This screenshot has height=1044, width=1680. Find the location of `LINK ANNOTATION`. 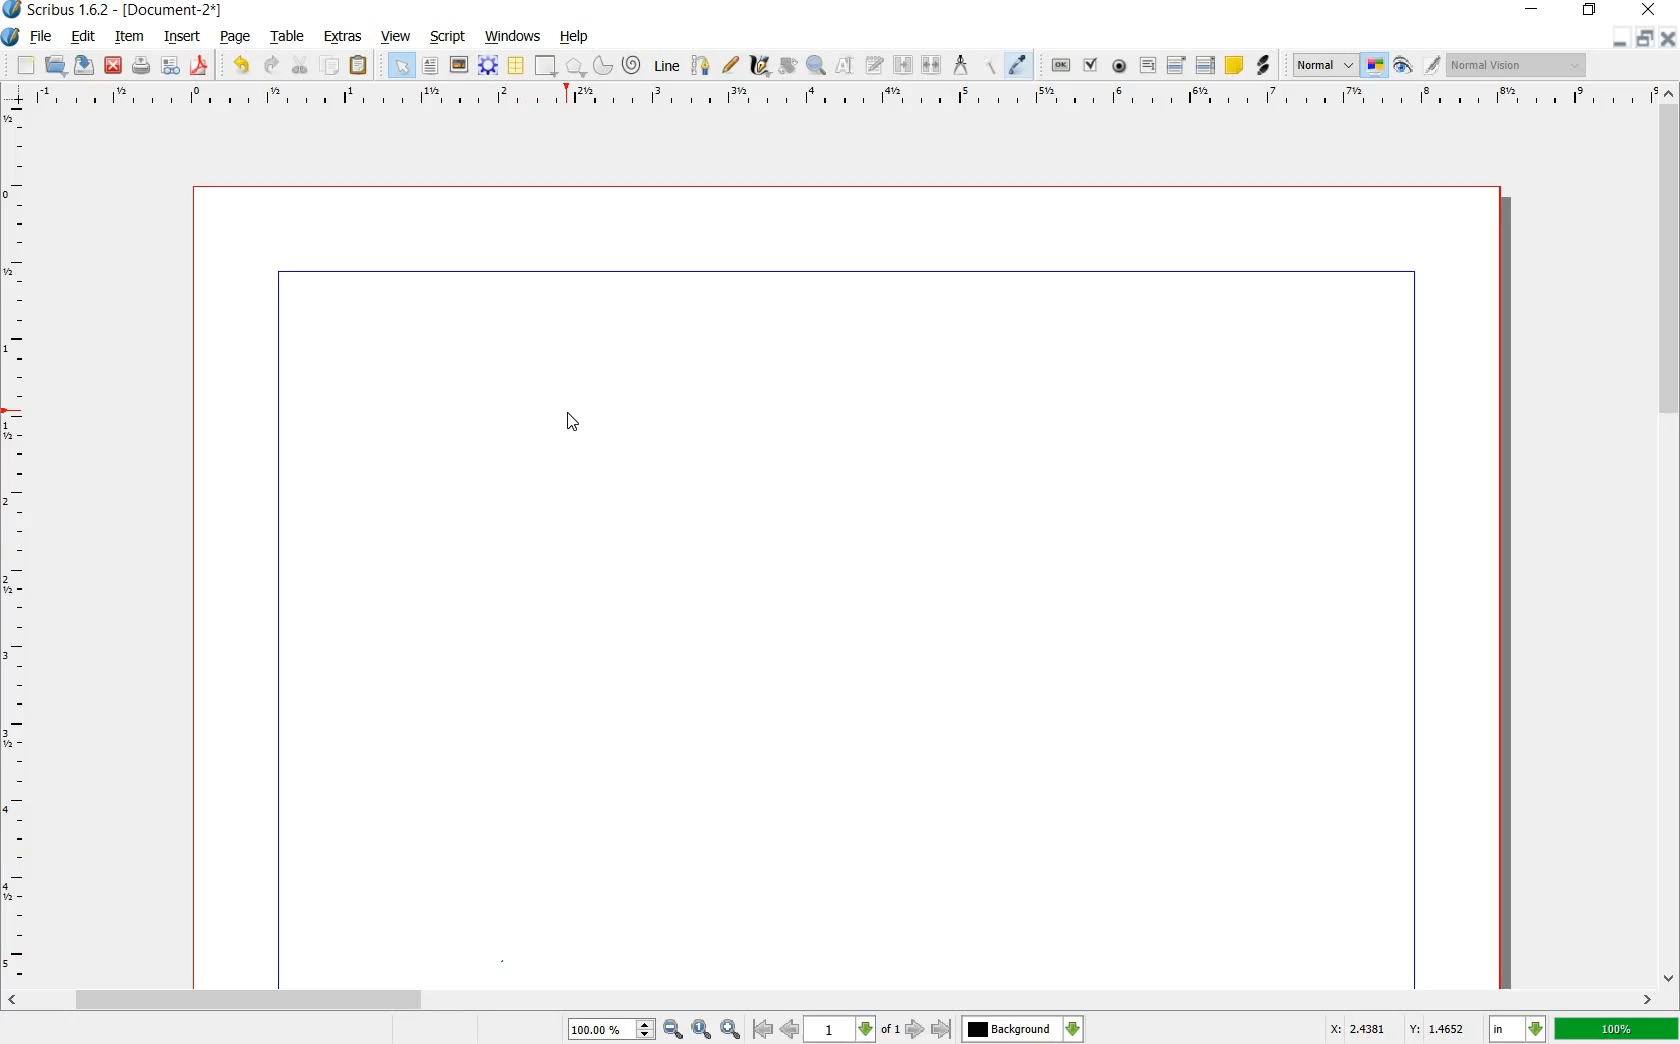

LINK ANNOTATION is located at coordinates (1264, 66).